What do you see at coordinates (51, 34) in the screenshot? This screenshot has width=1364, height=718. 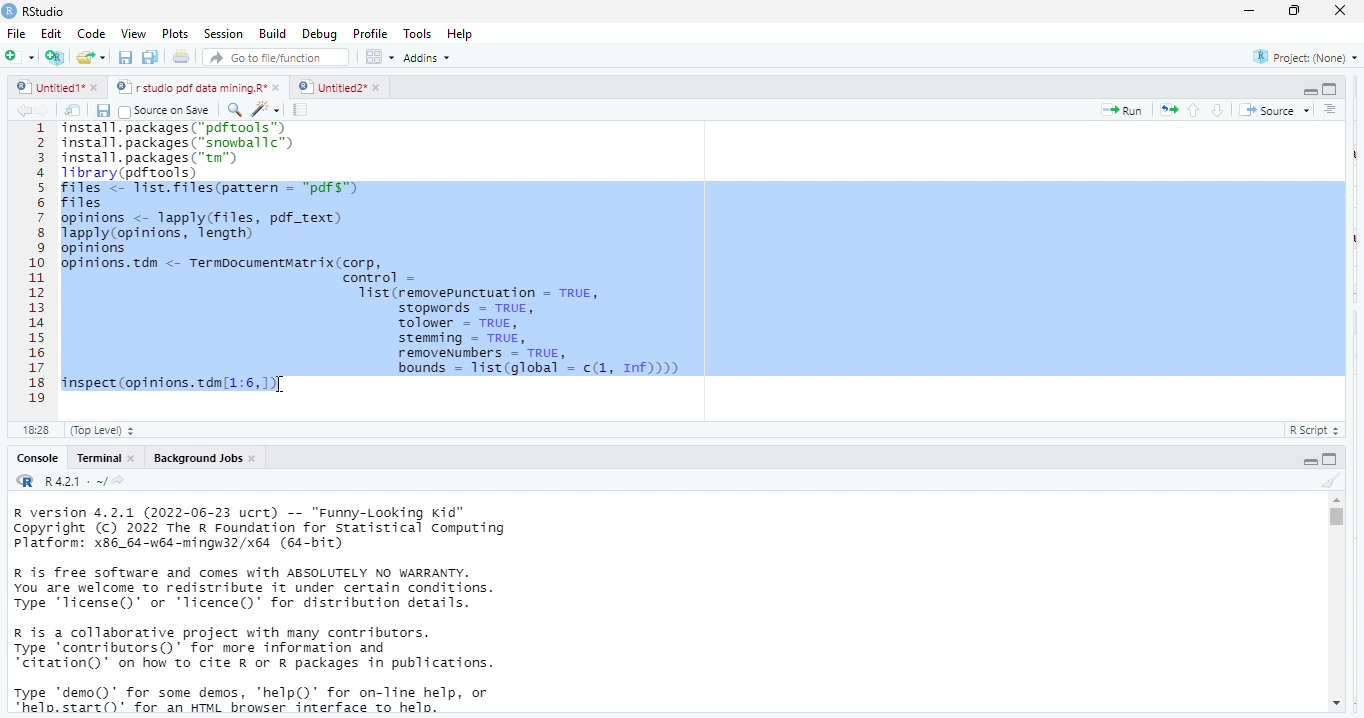 I see `edit` at bounding box center [51, 34].